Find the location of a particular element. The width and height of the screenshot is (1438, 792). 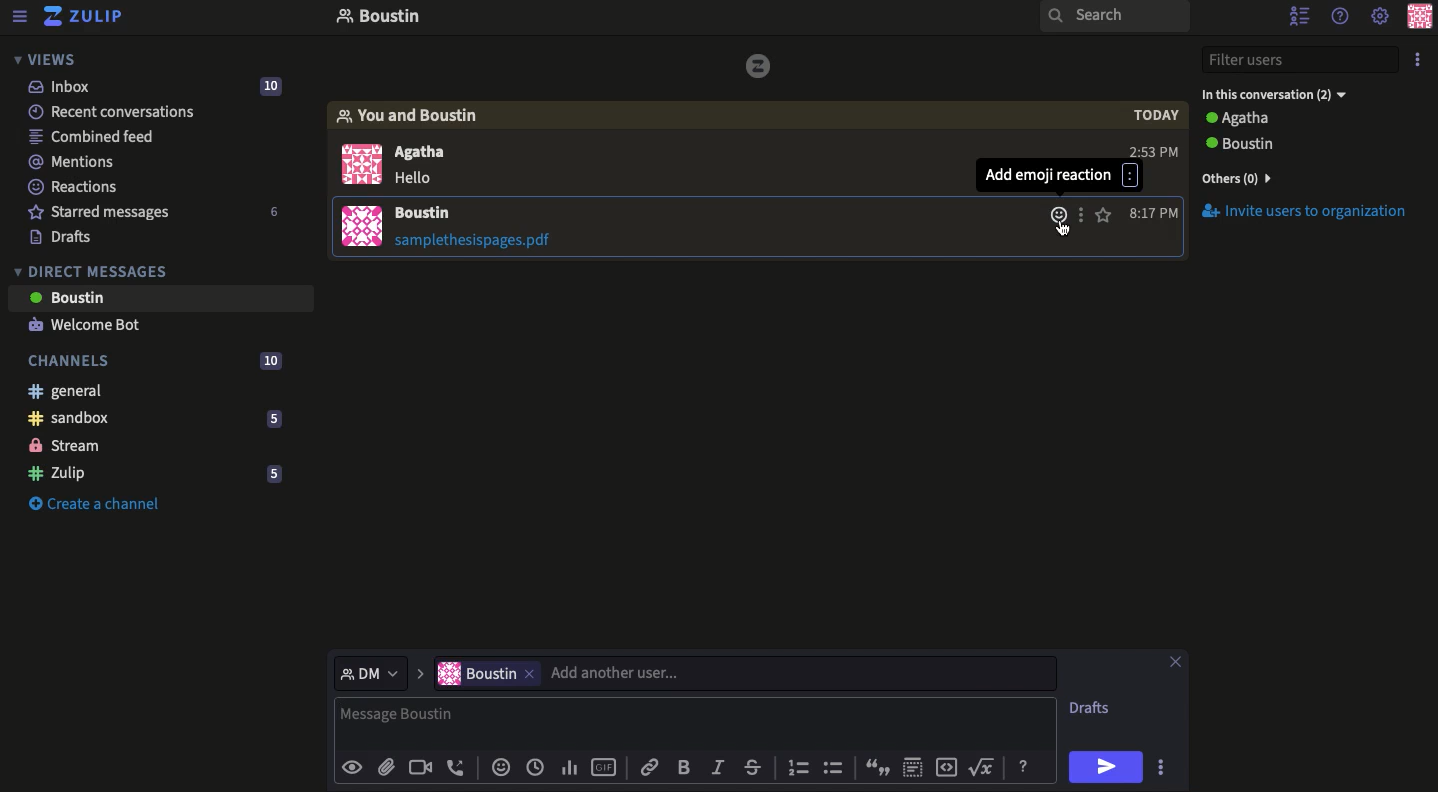

Help is located at coordinates (1024, 765).